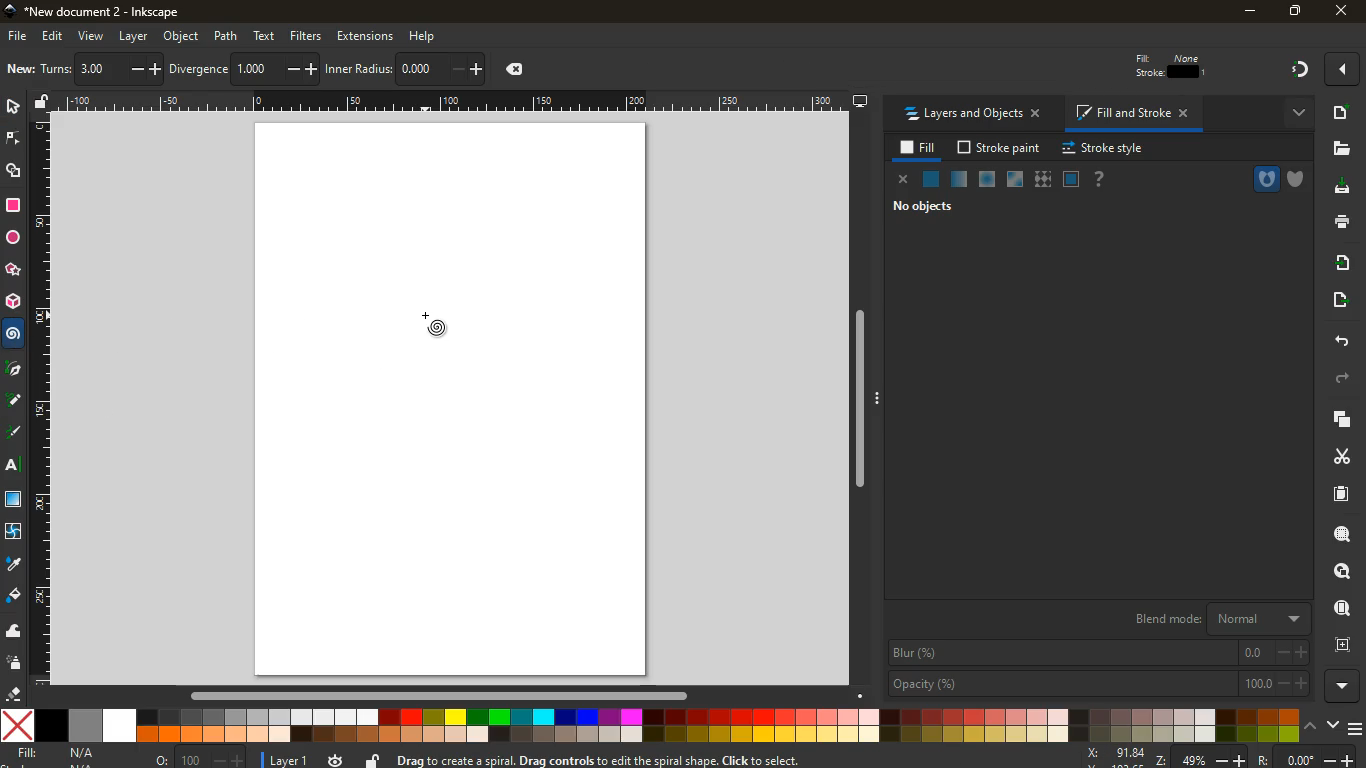 The image size is (1366, 768). Describe the element at coordinates (102, 67) in the screenshot. I see `photo` at that location.